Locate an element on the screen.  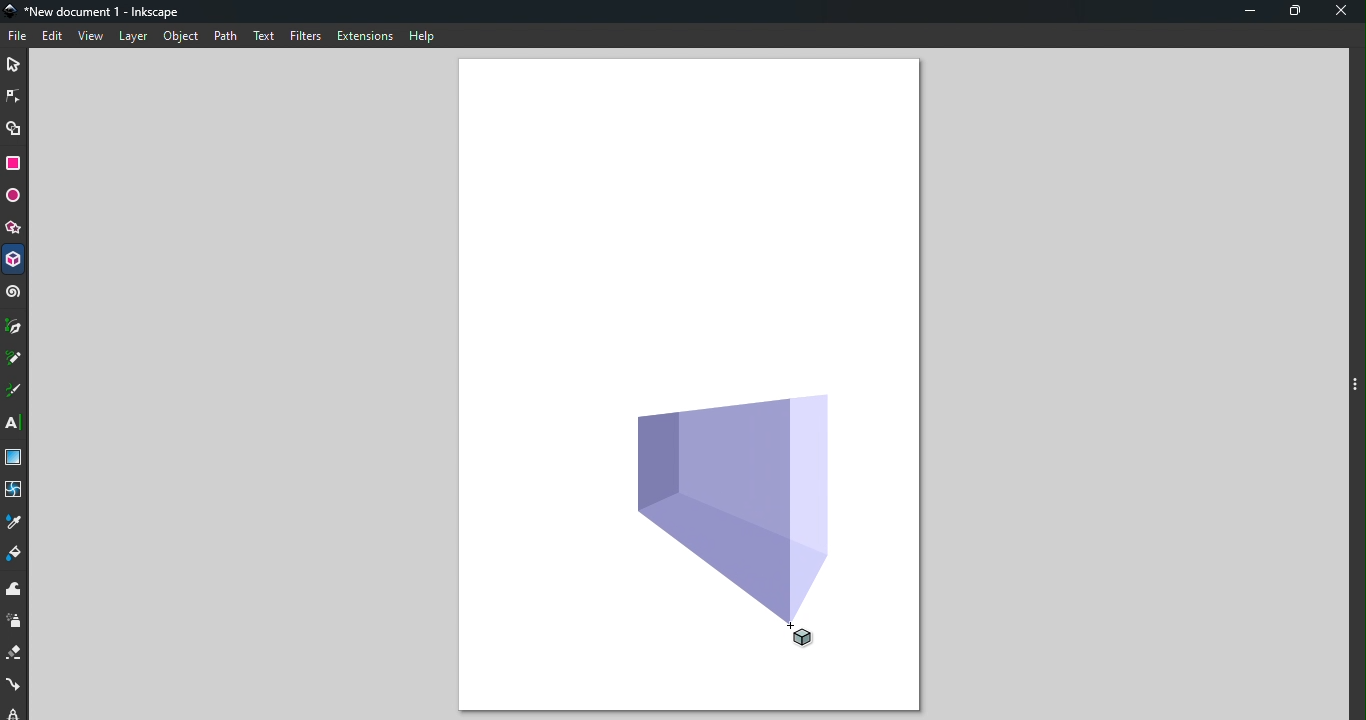
Close is located at coordinates (1341, 14).